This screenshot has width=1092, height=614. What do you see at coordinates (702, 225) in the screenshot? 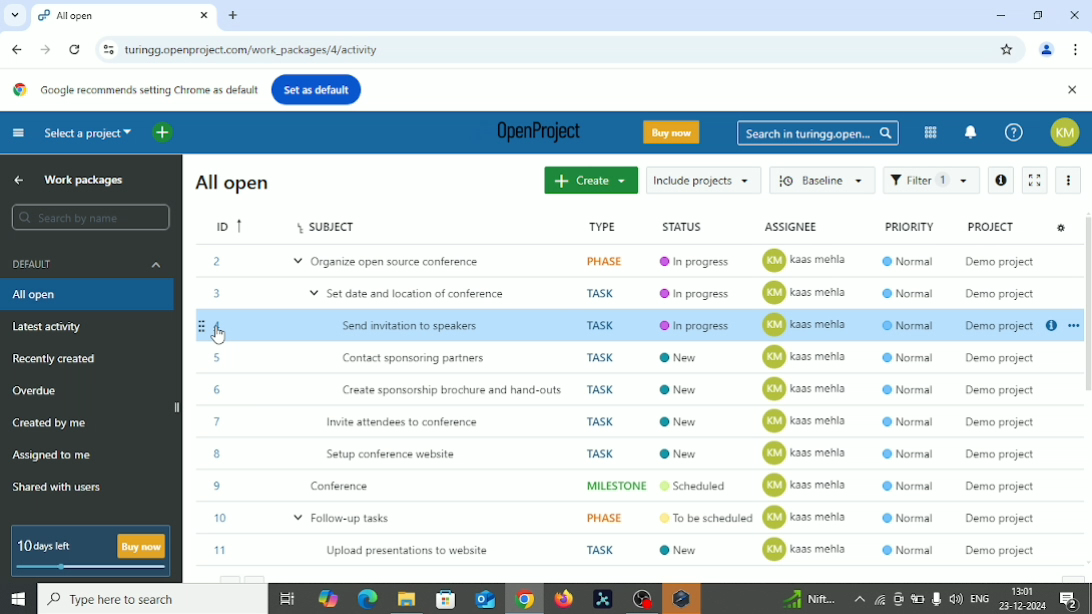
I see `Status` at bounding box center [702, 225].